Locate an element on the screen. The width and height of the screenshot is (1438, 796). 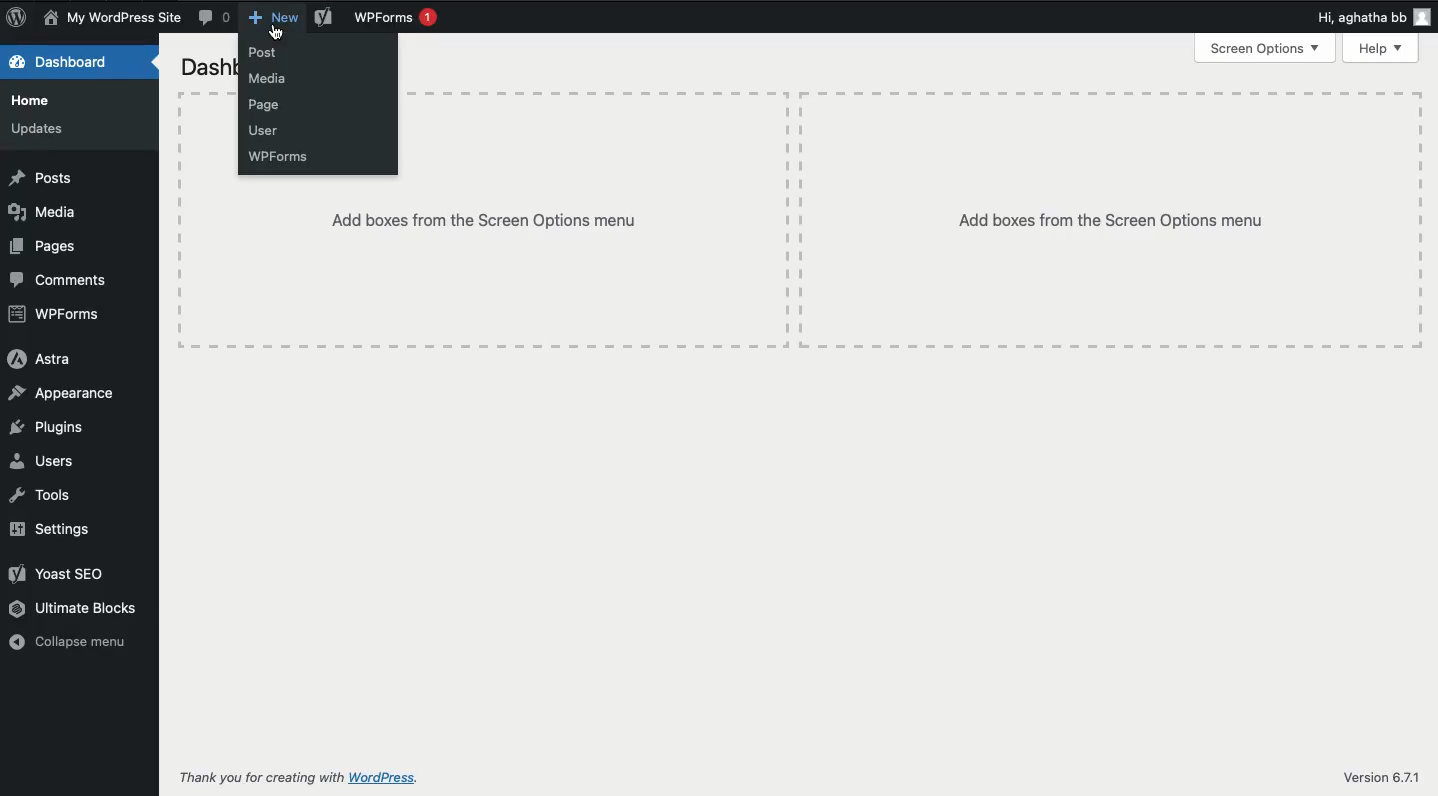
 is located at coordinates (485, 265).